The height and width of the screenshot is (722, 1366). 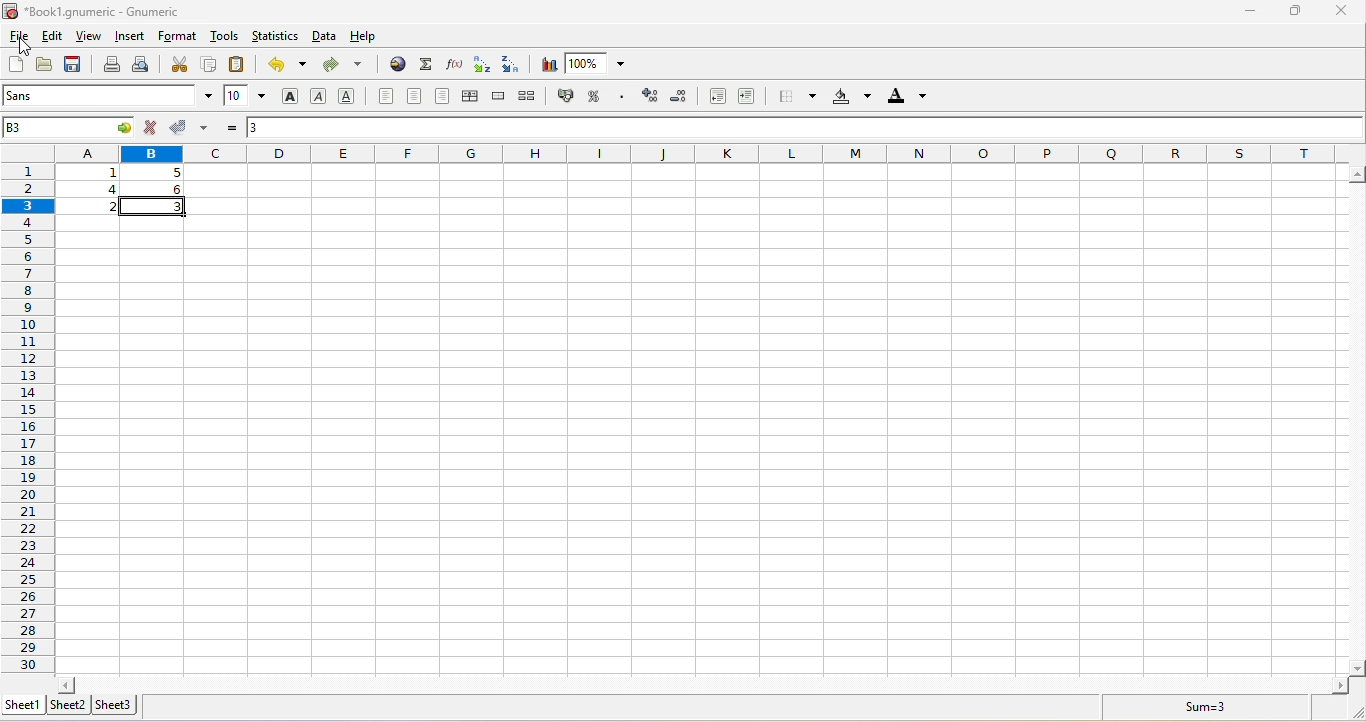 What do you see at coordinates (245, 95) in the screenshot?
I see `font size` at bounding box center [245, 95].